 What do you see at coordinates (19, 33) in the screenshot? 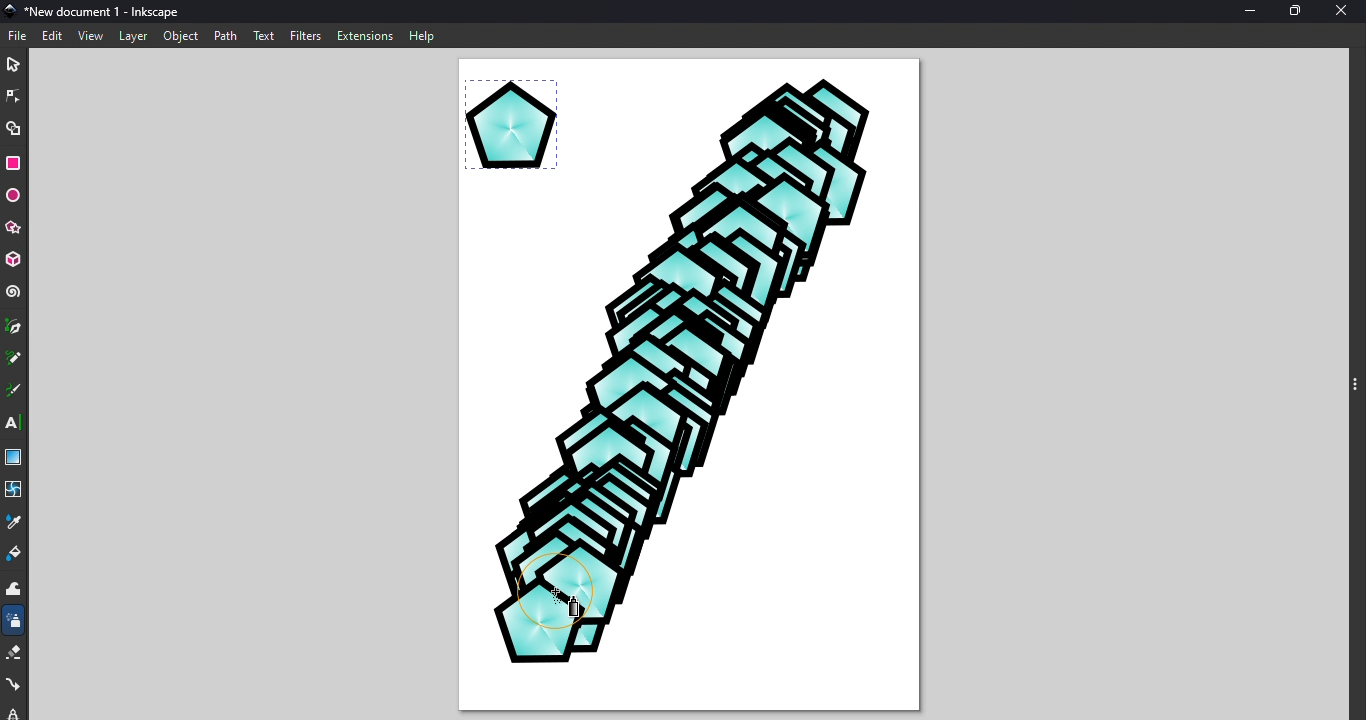
I see `File` at bounding box center [19, 33].